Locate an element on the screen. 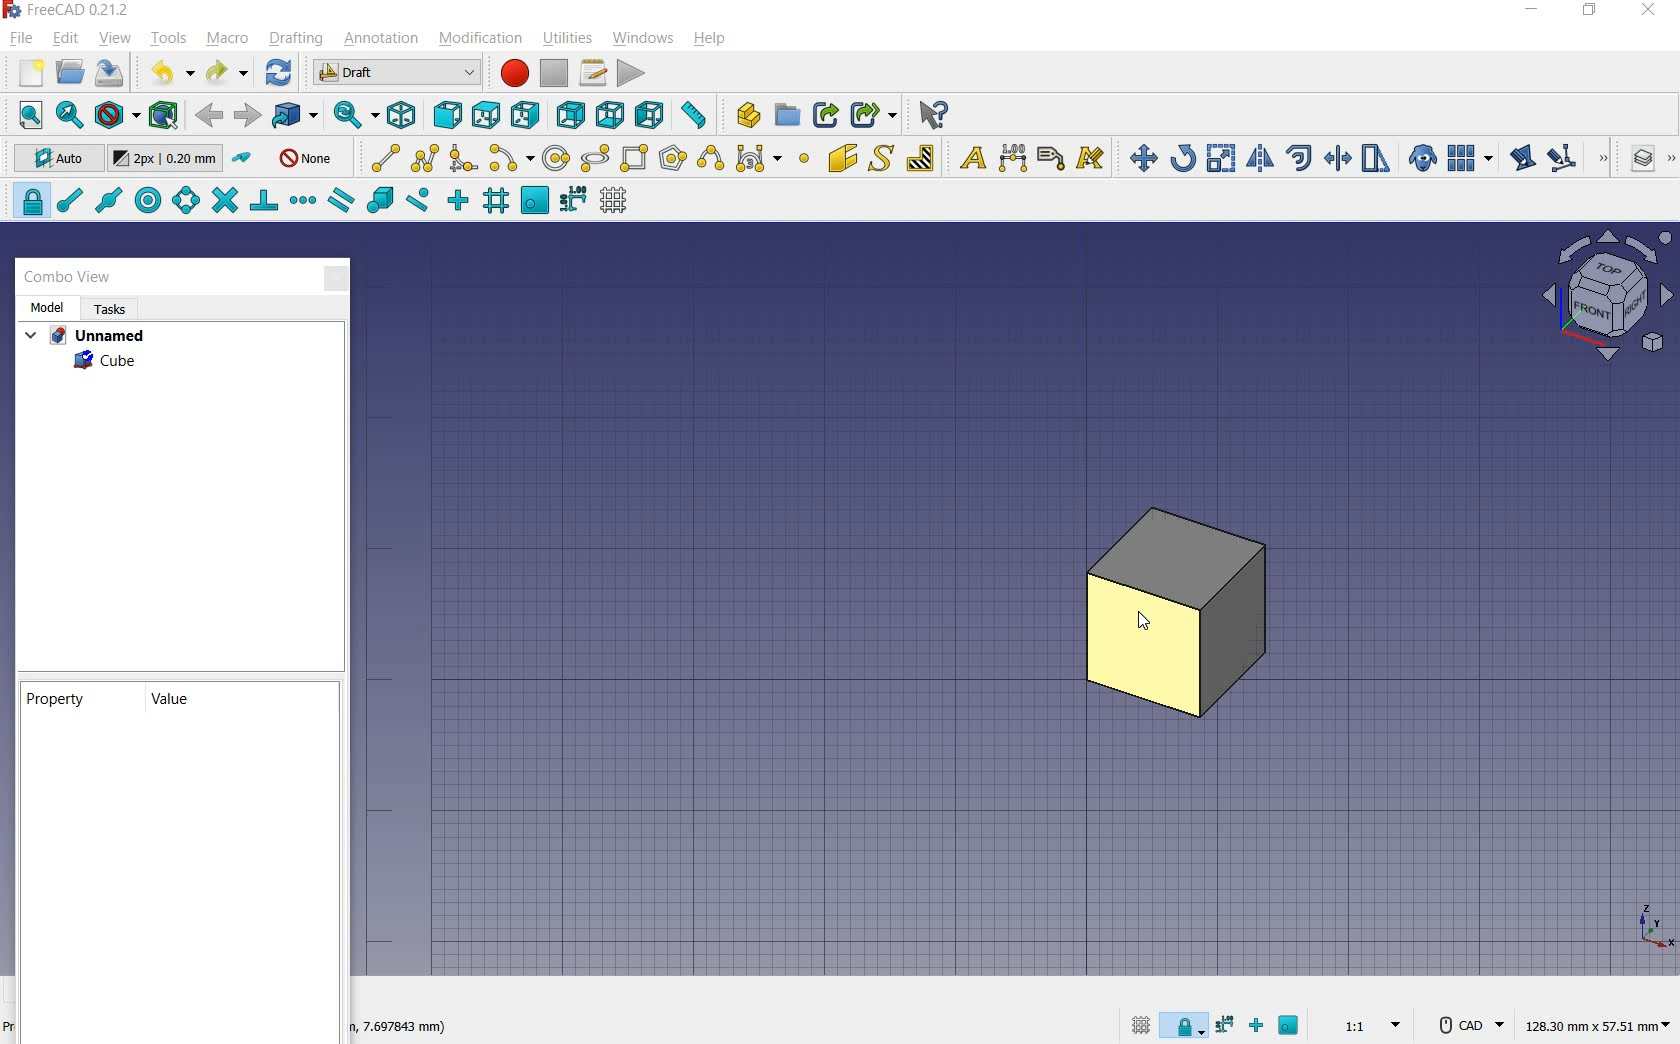 The width and height of the screenshot is (1680, 1044). move is located at coordinates (1139, 157).